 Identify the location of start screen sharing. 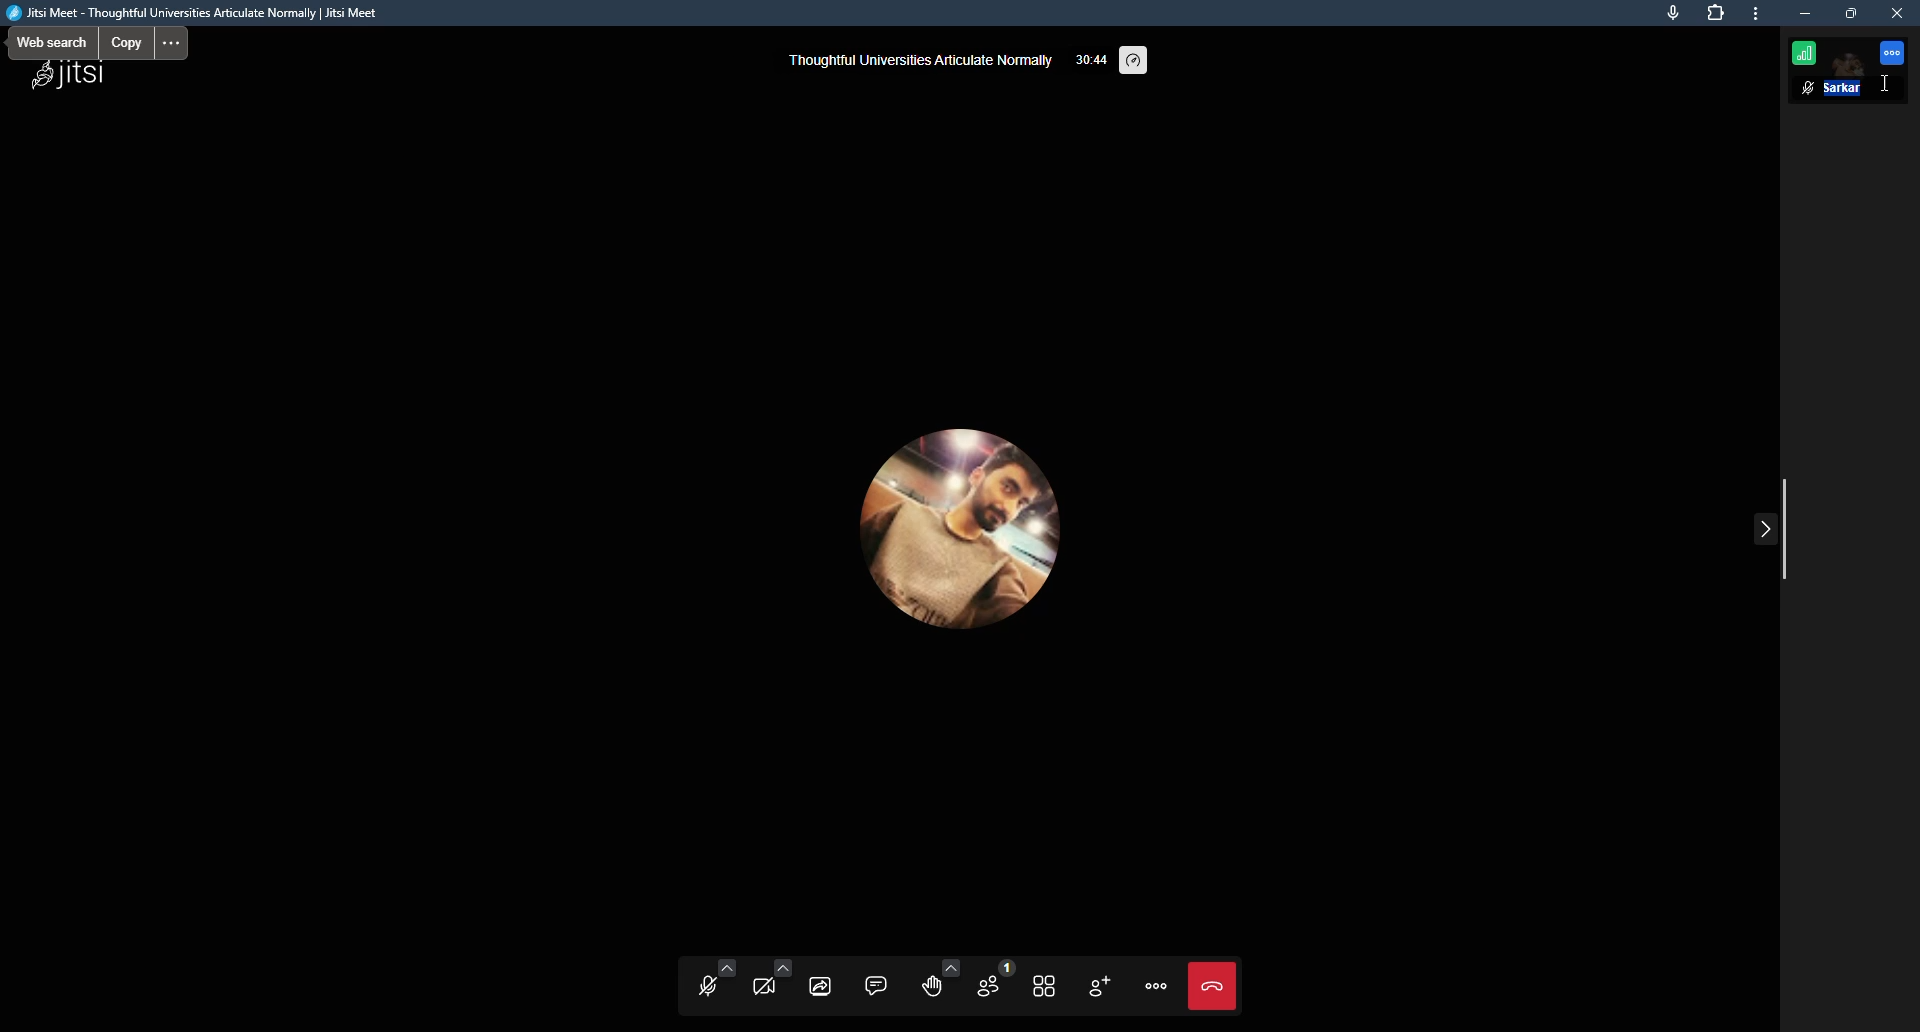
(823, 982).